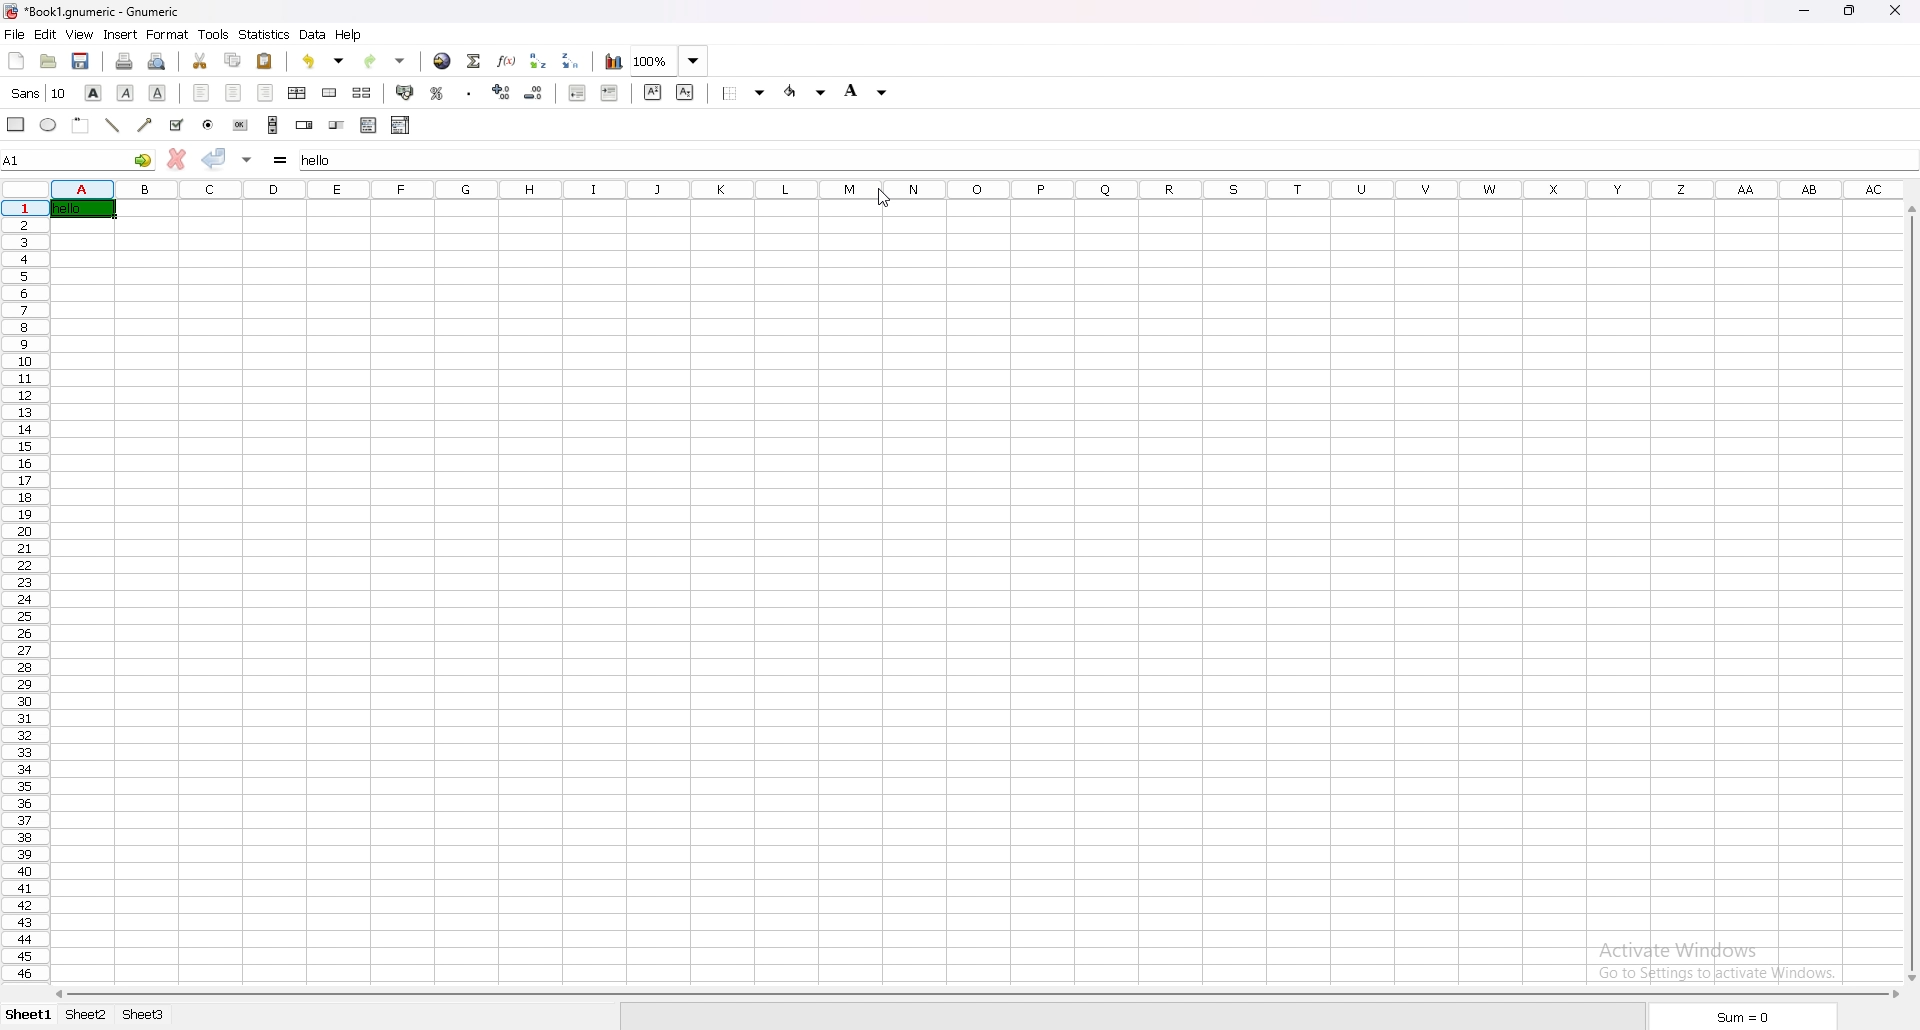  What do you see at coordinates (24, 590) in the screenshot?
I see `rows` at bounding box center [24, 590].